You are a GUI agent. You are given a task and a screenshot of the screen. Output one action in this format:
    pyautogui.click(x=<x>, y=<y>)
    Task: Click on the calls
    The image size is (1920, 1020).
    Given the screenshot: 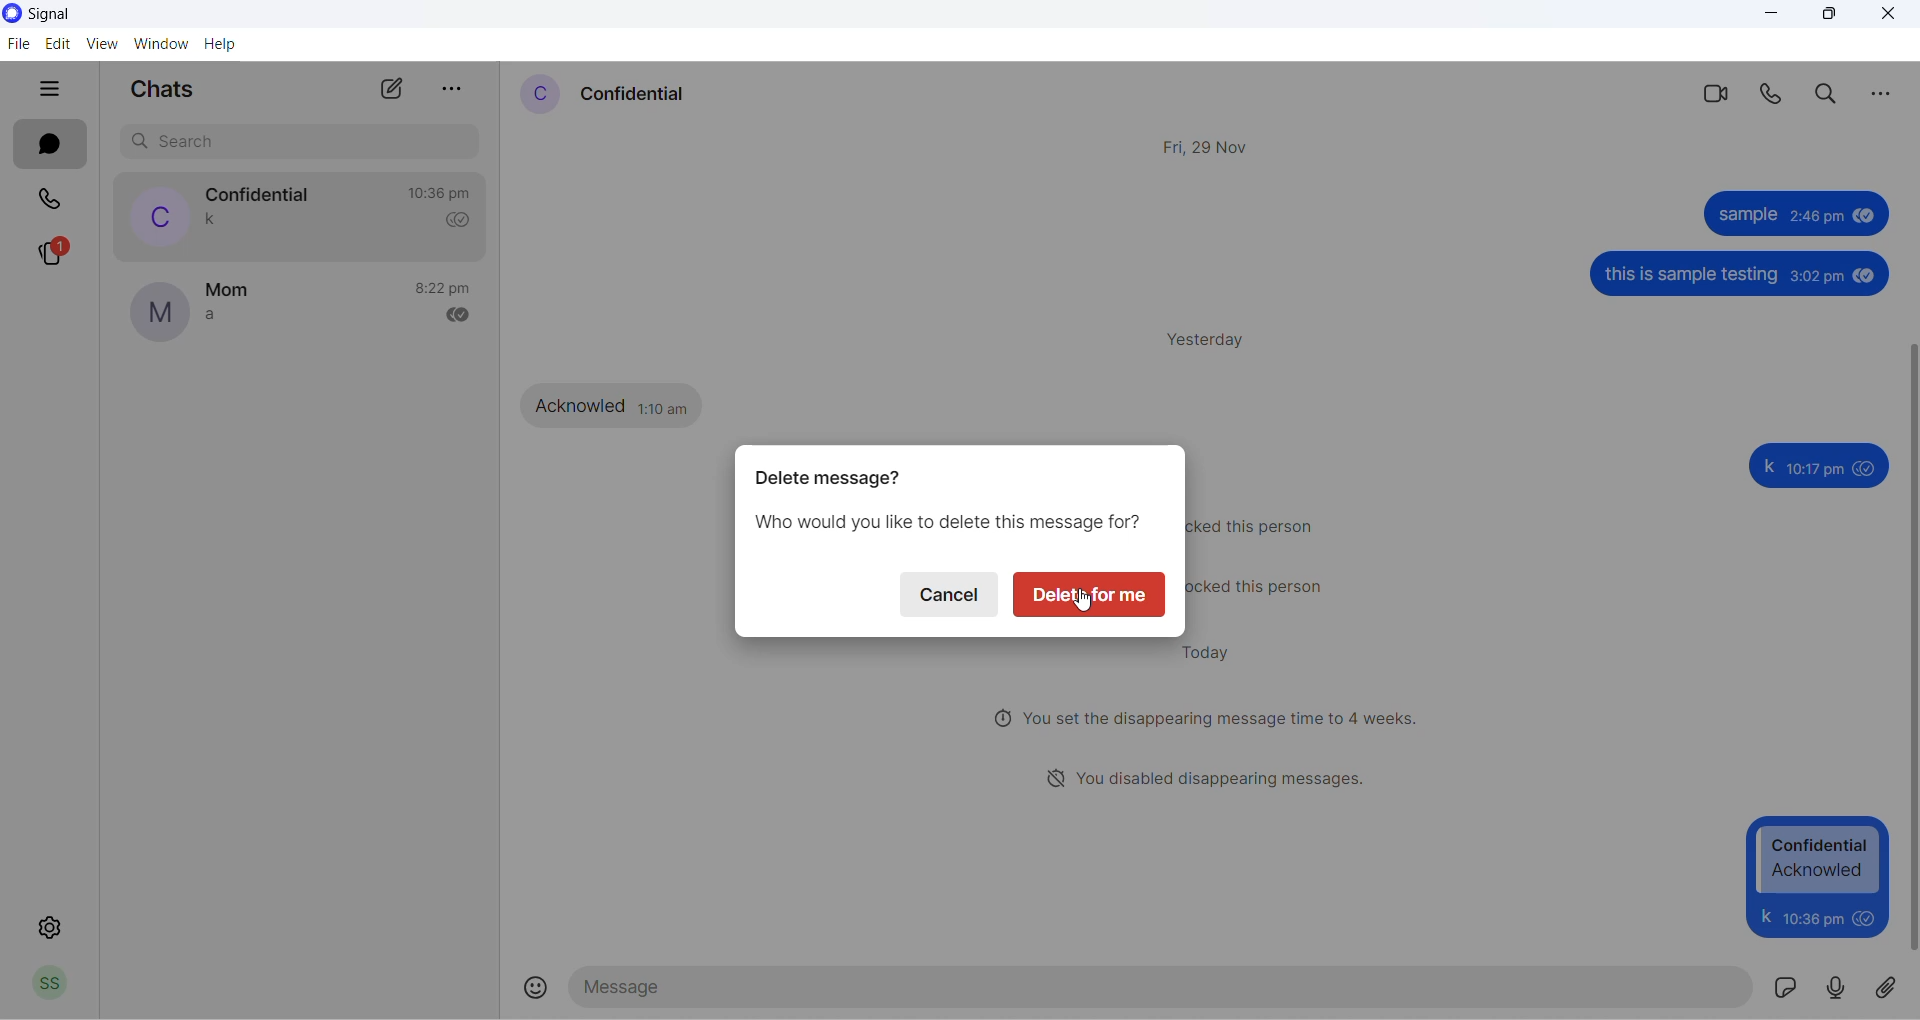 What is the action you would take?
    pyautogui.click(x=56, y=203)
    